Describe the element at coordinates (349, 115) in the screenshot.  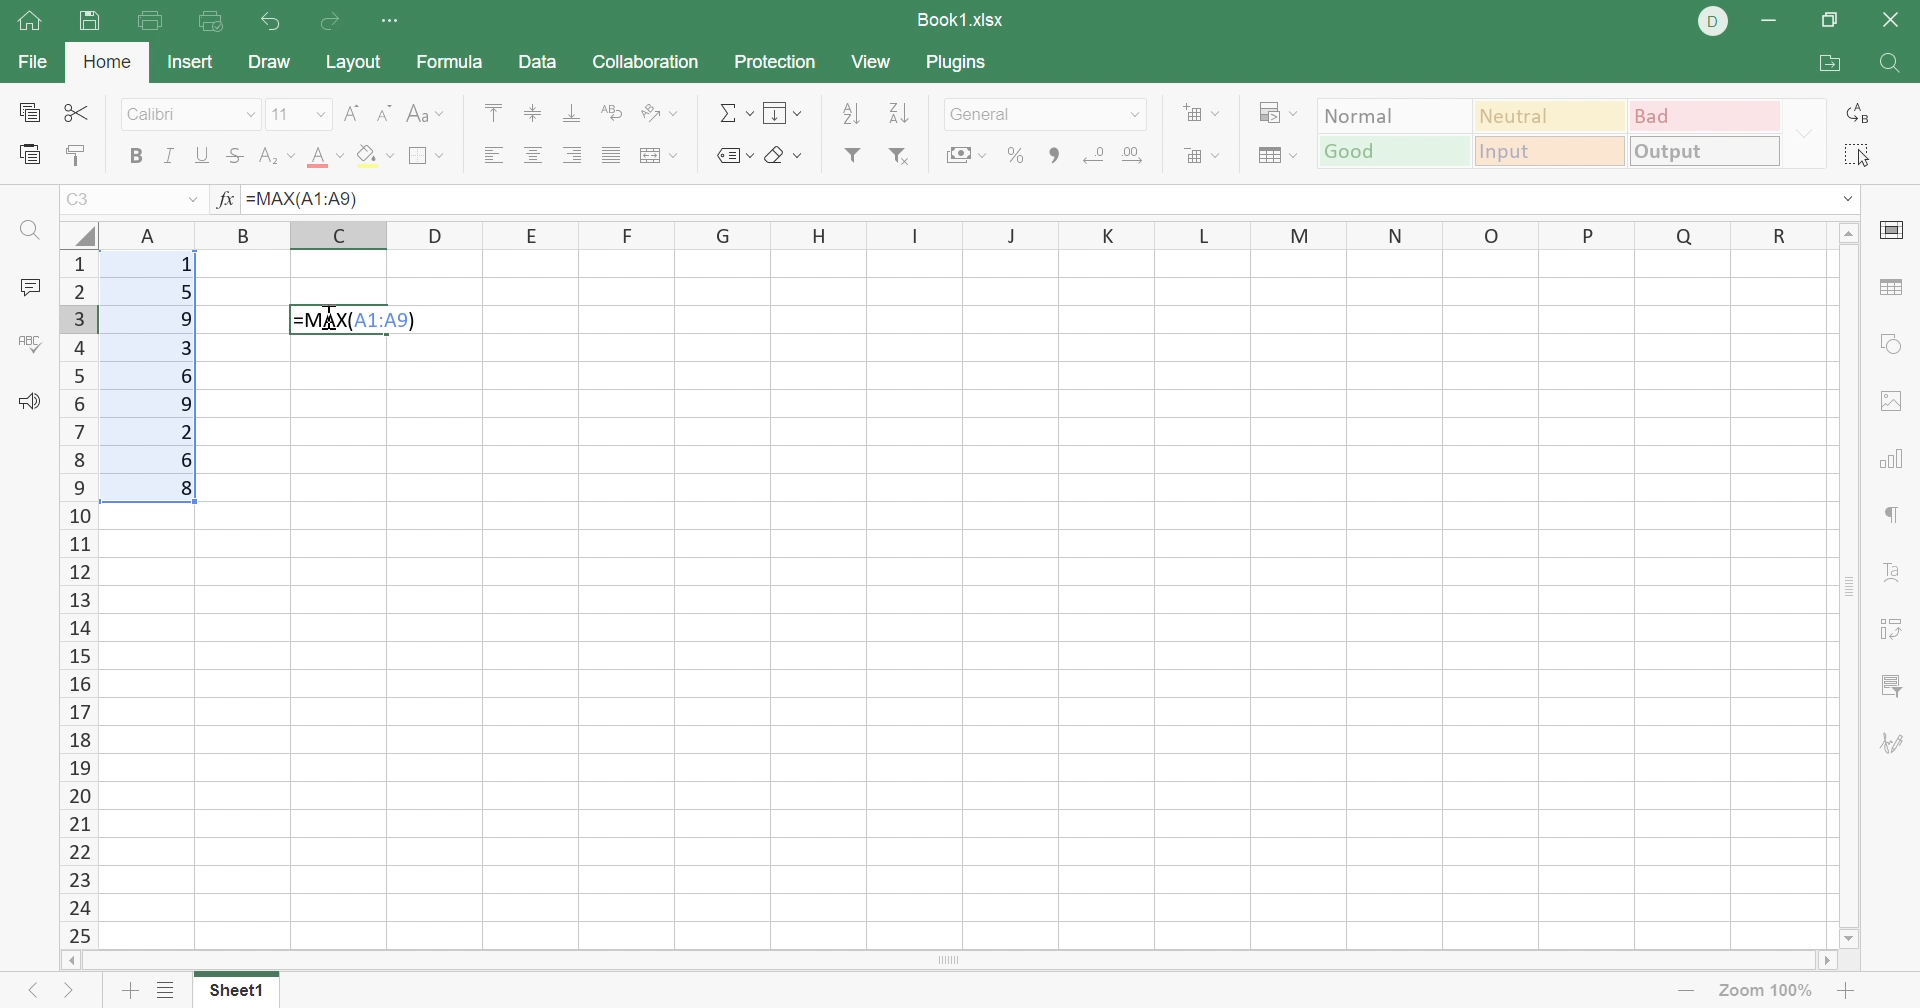
I see `Increment font size` at that location.